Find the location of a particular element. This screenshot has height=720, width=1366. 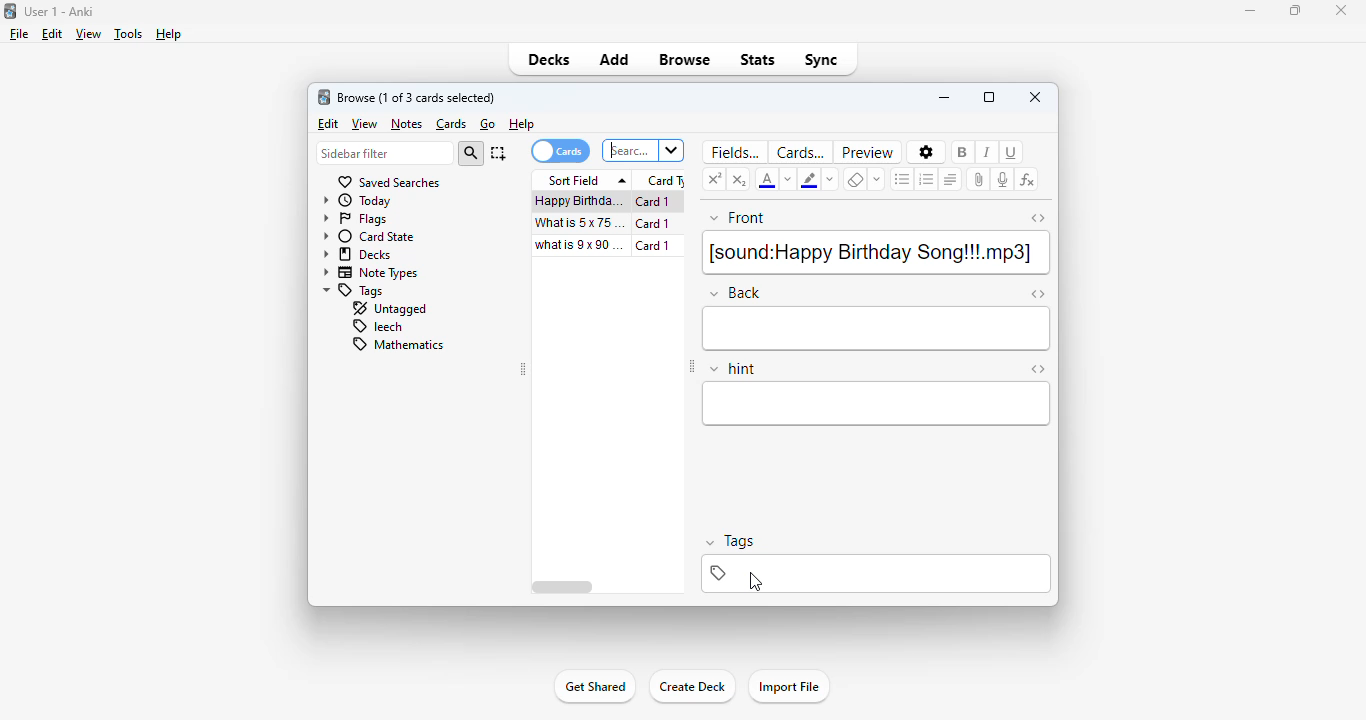

search is located at coordinates (471, 154).